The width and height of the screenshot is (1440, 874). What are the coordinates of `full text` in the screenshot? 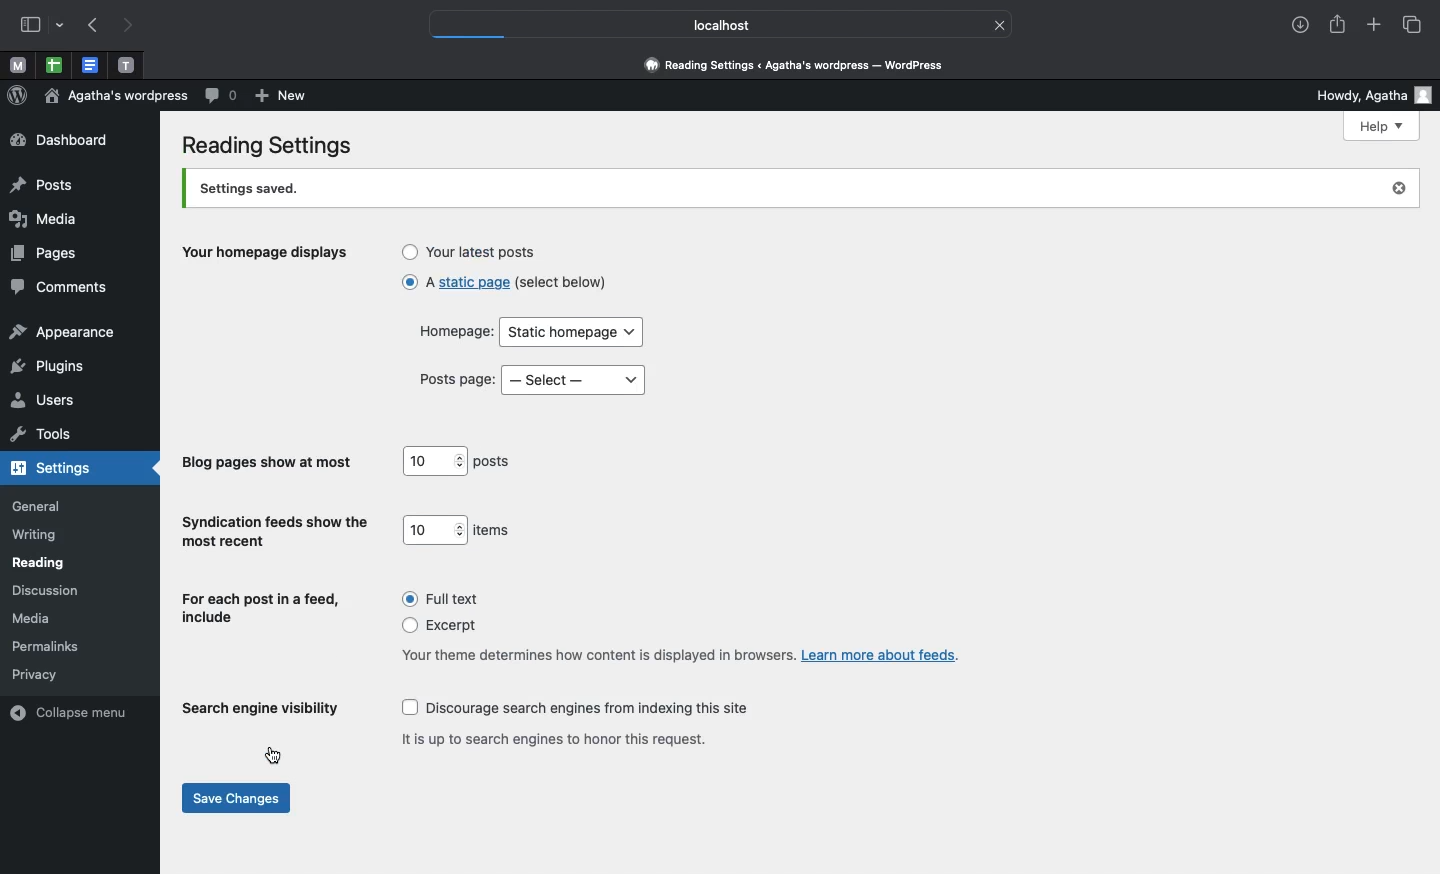 It's located at (435, 599).